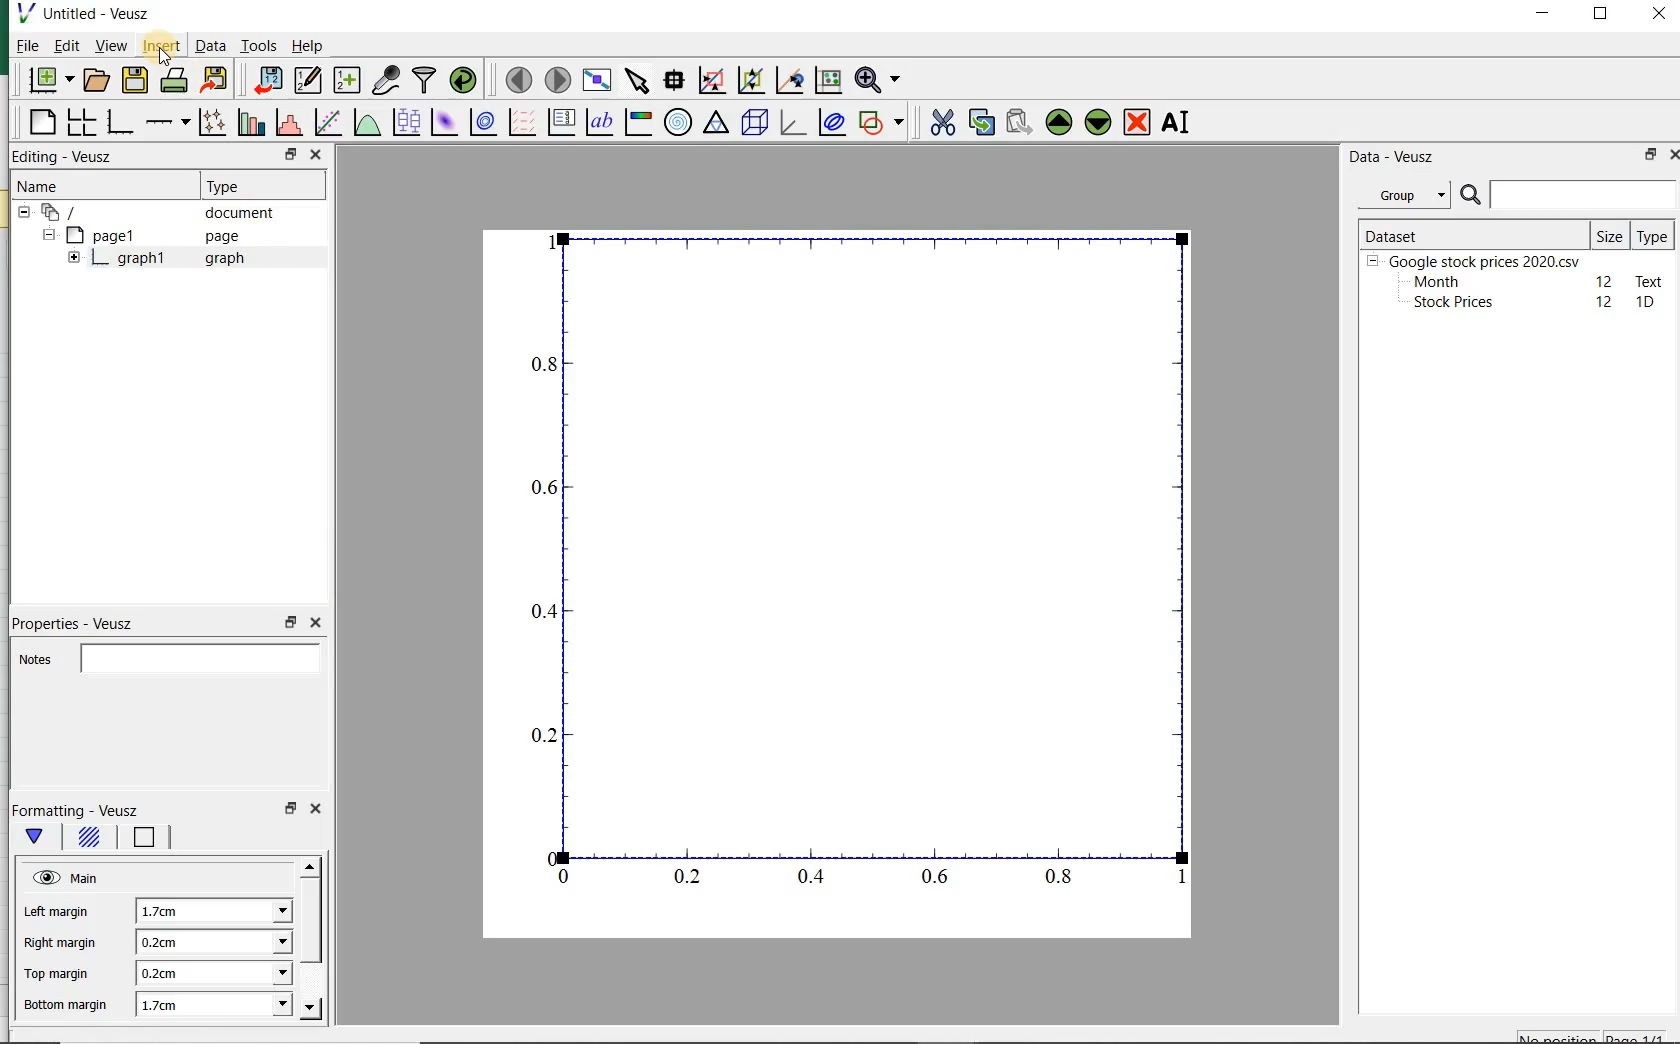 This screenshot has width=1680, height=1044. I want to click on view plot full screen, so click(596, 81).